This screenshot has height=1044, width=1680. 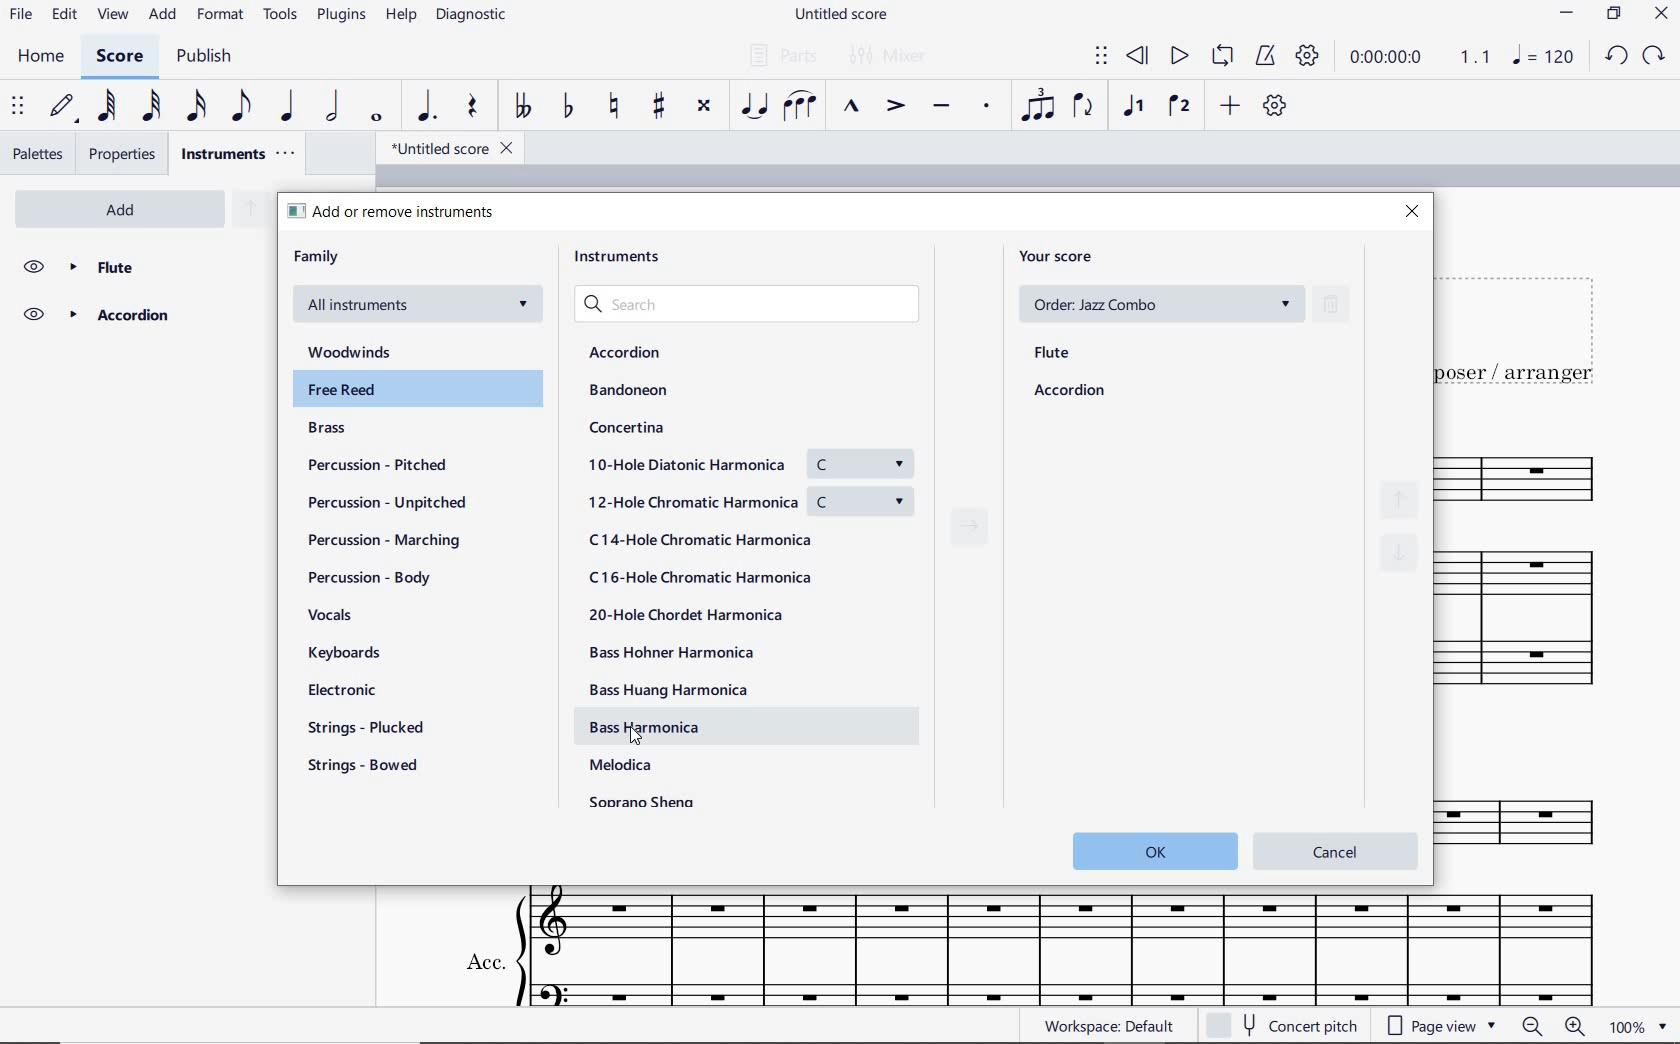 I want to click on RESTORE DOWN, so click(x=1613, y=15).